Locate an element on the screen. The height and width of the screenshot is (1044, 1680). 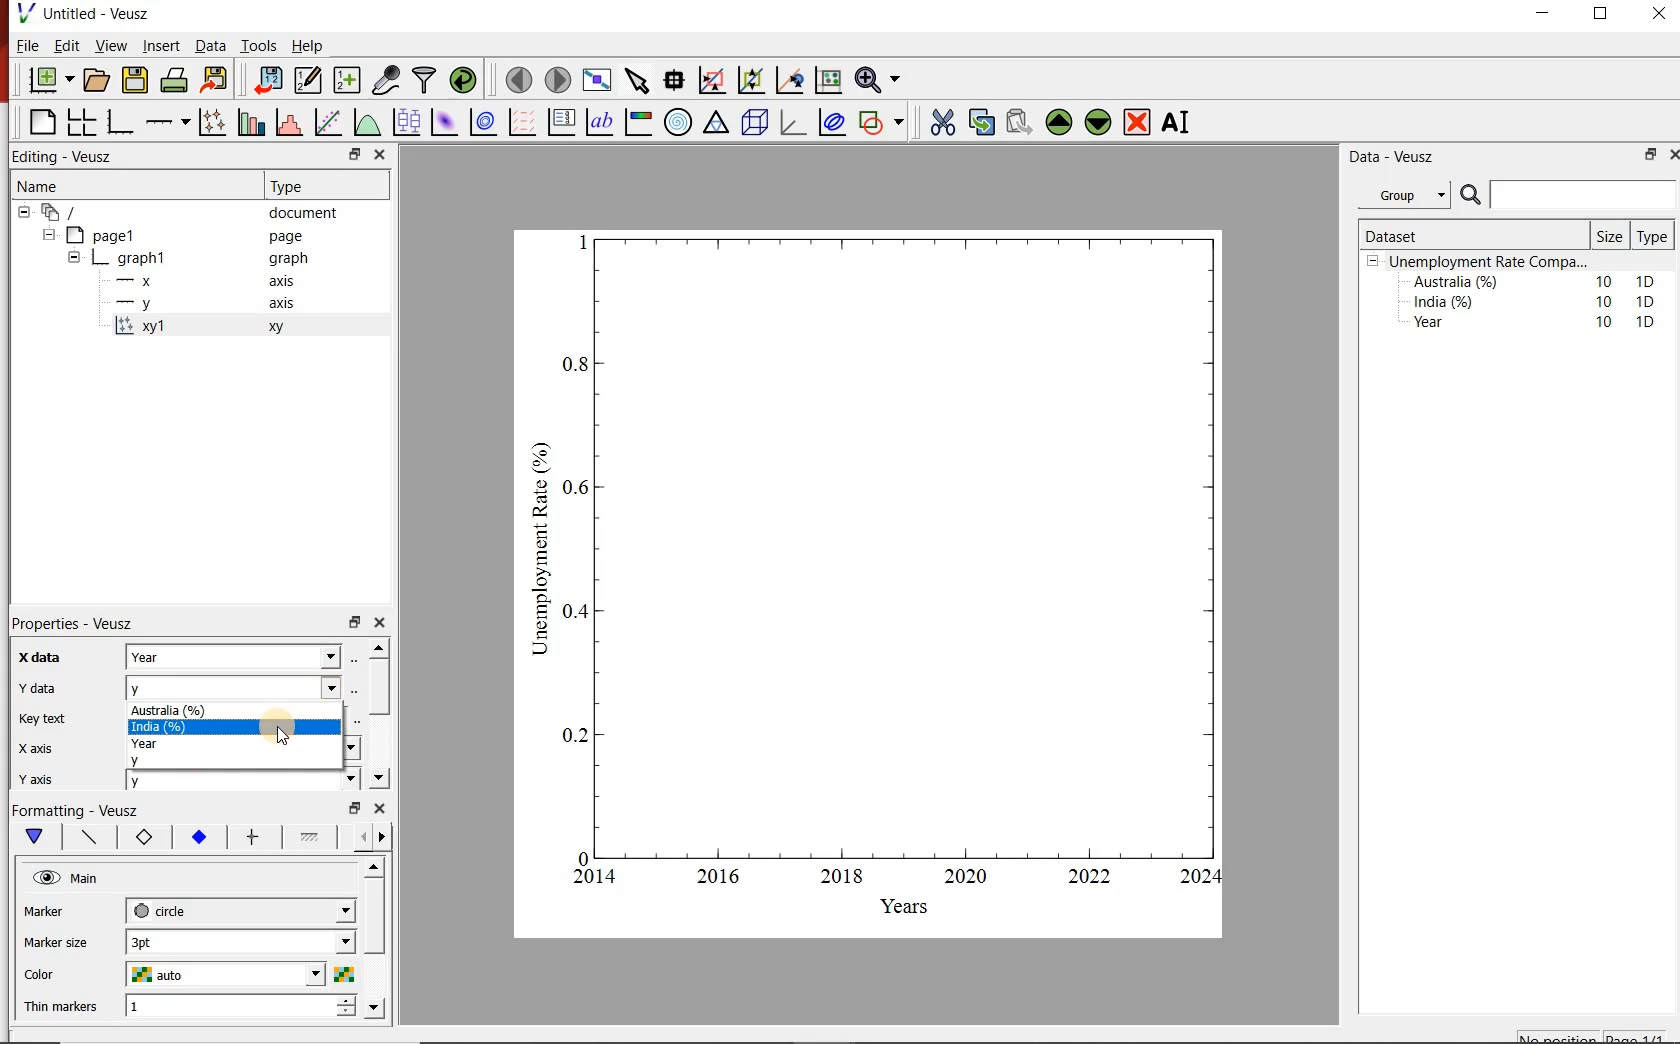
Properties - Veusz is located at coordinates (76, 625).